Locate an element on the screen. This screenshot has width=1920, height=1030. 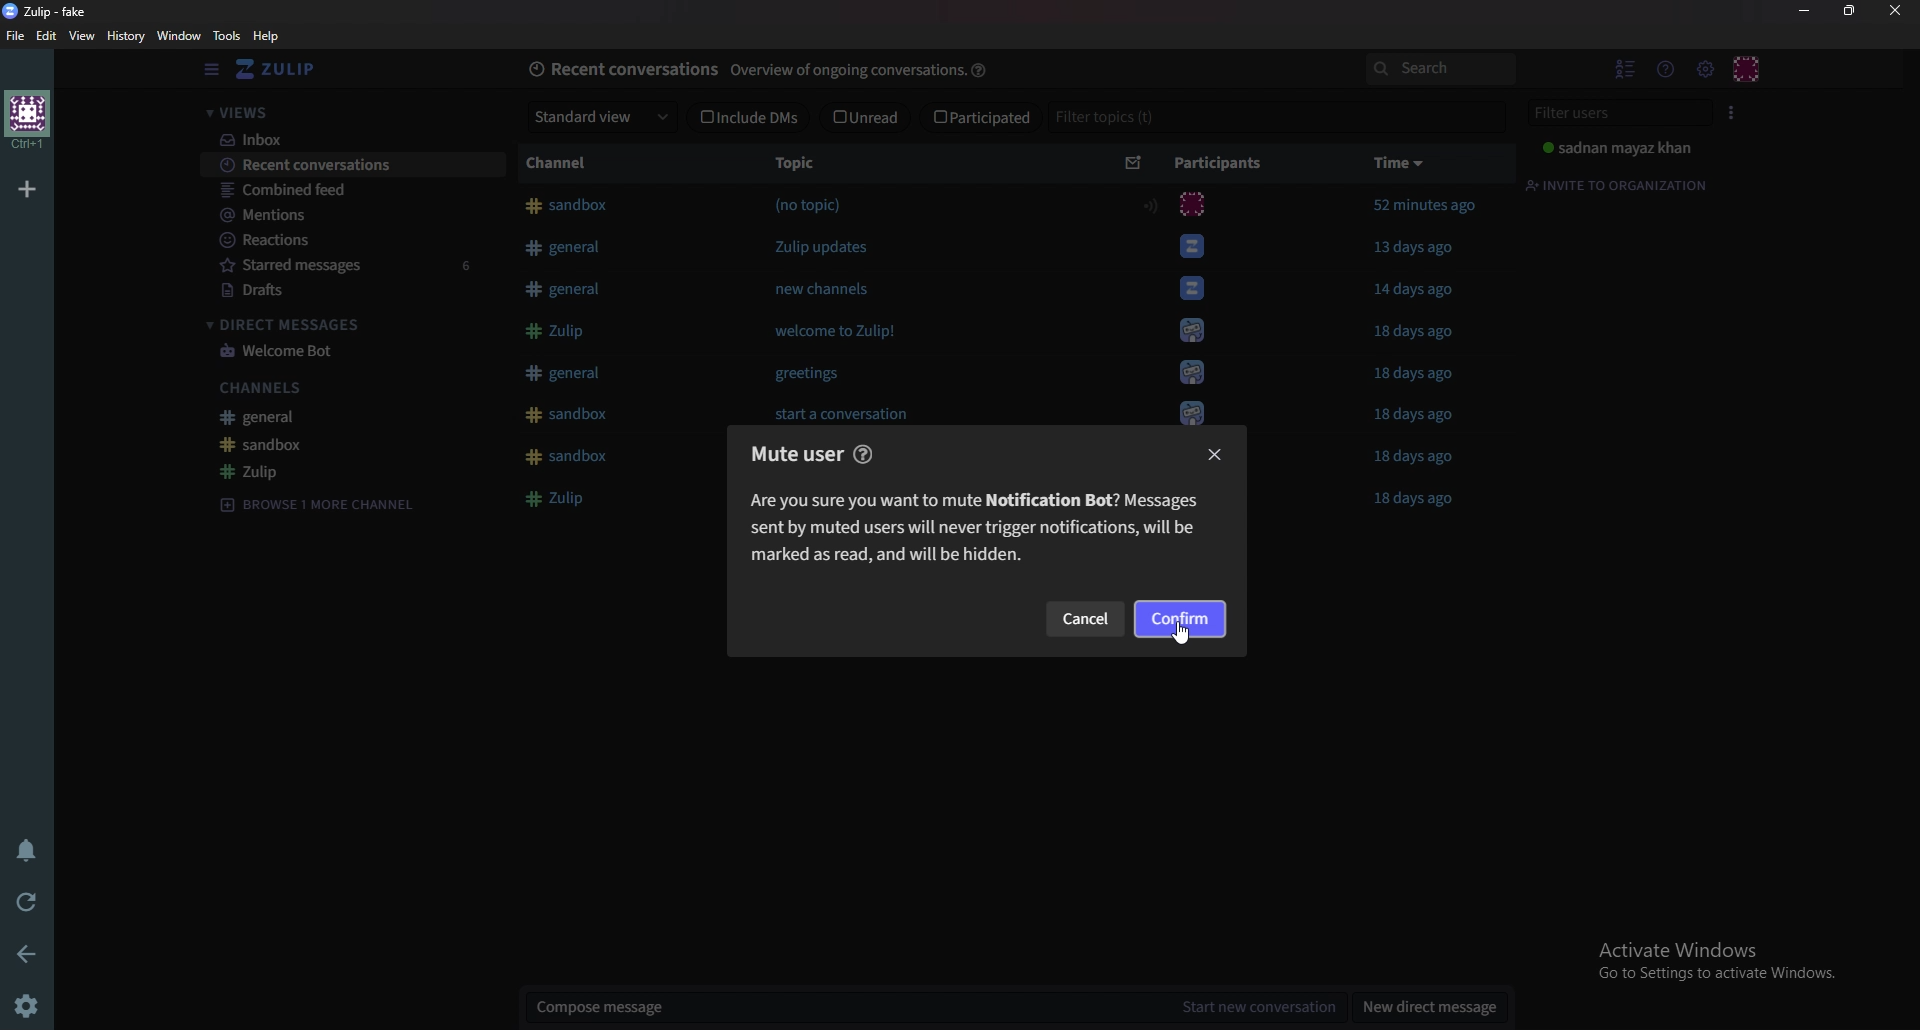
zulip is located at coordinates (565, 502).